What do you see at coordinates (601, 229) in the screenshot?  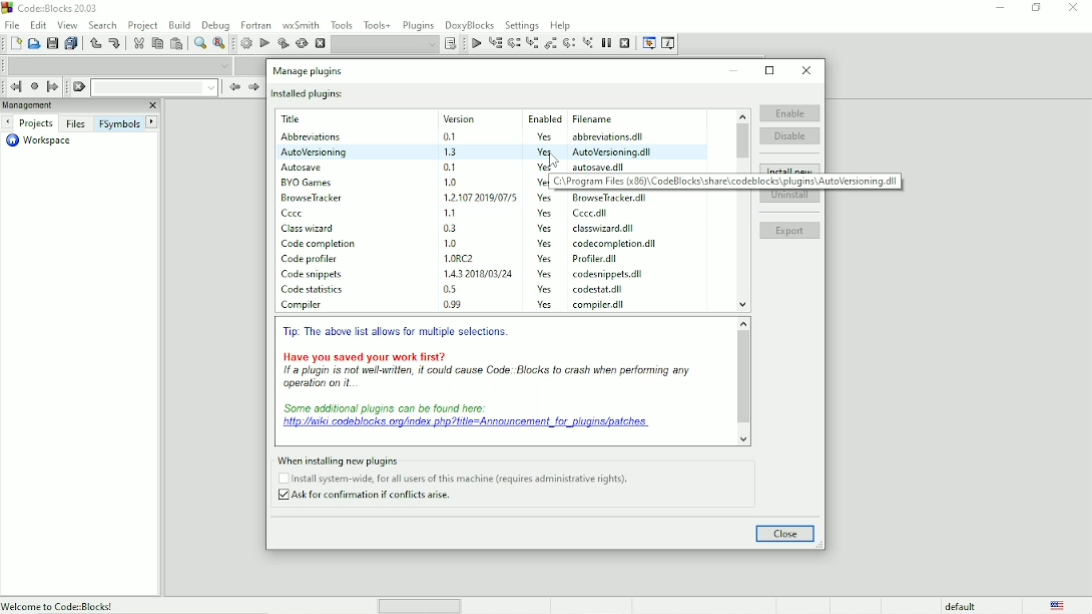 I see `classwizard.dll` at bounding box center [601, 229].